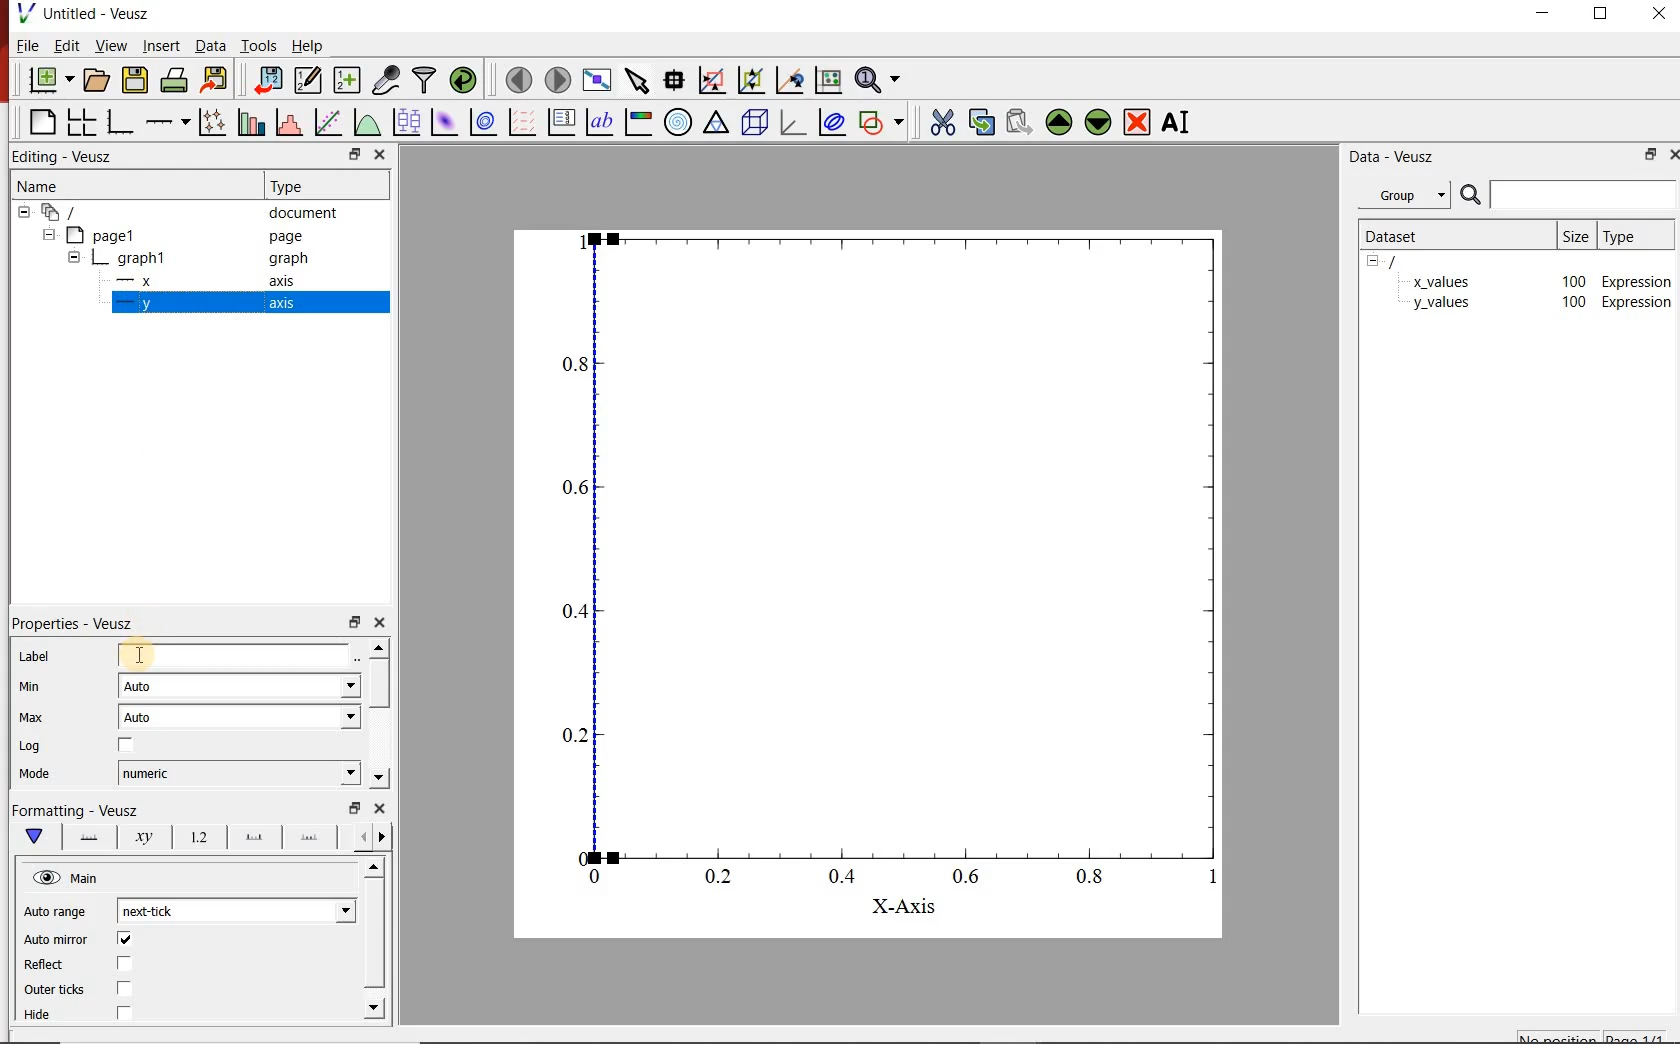 The width and height of the screenshot is (1680, 1044). What do you see at coordinates (281, 304) in the screenshot?
I see `axis` at bounding box center [281, 304].